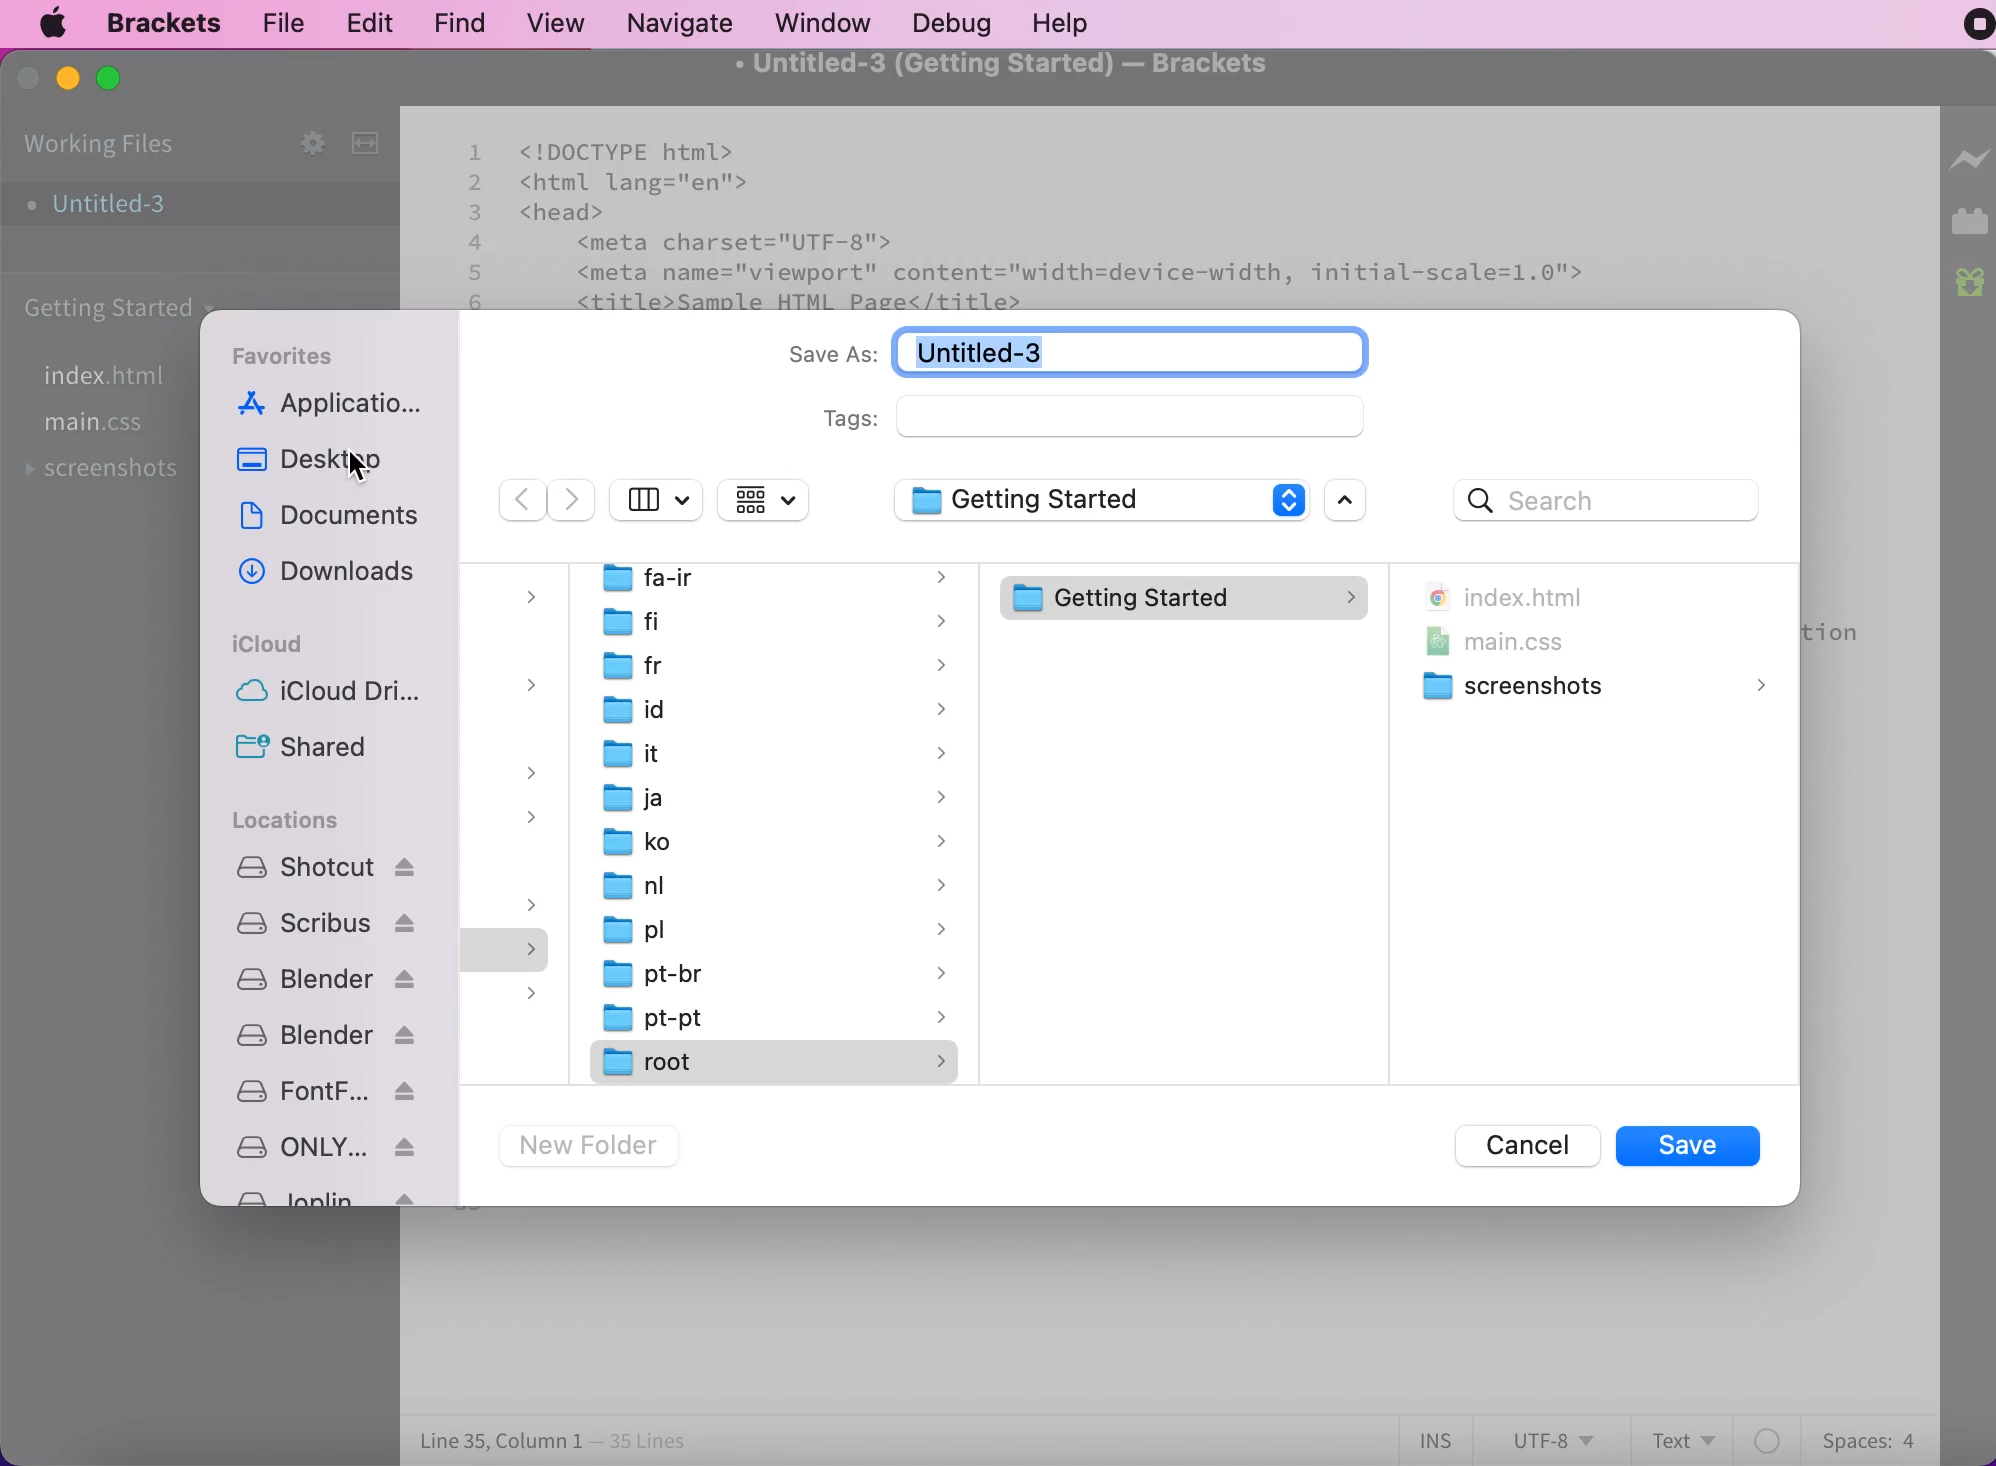  I want to click on search, so click(1608, 503).